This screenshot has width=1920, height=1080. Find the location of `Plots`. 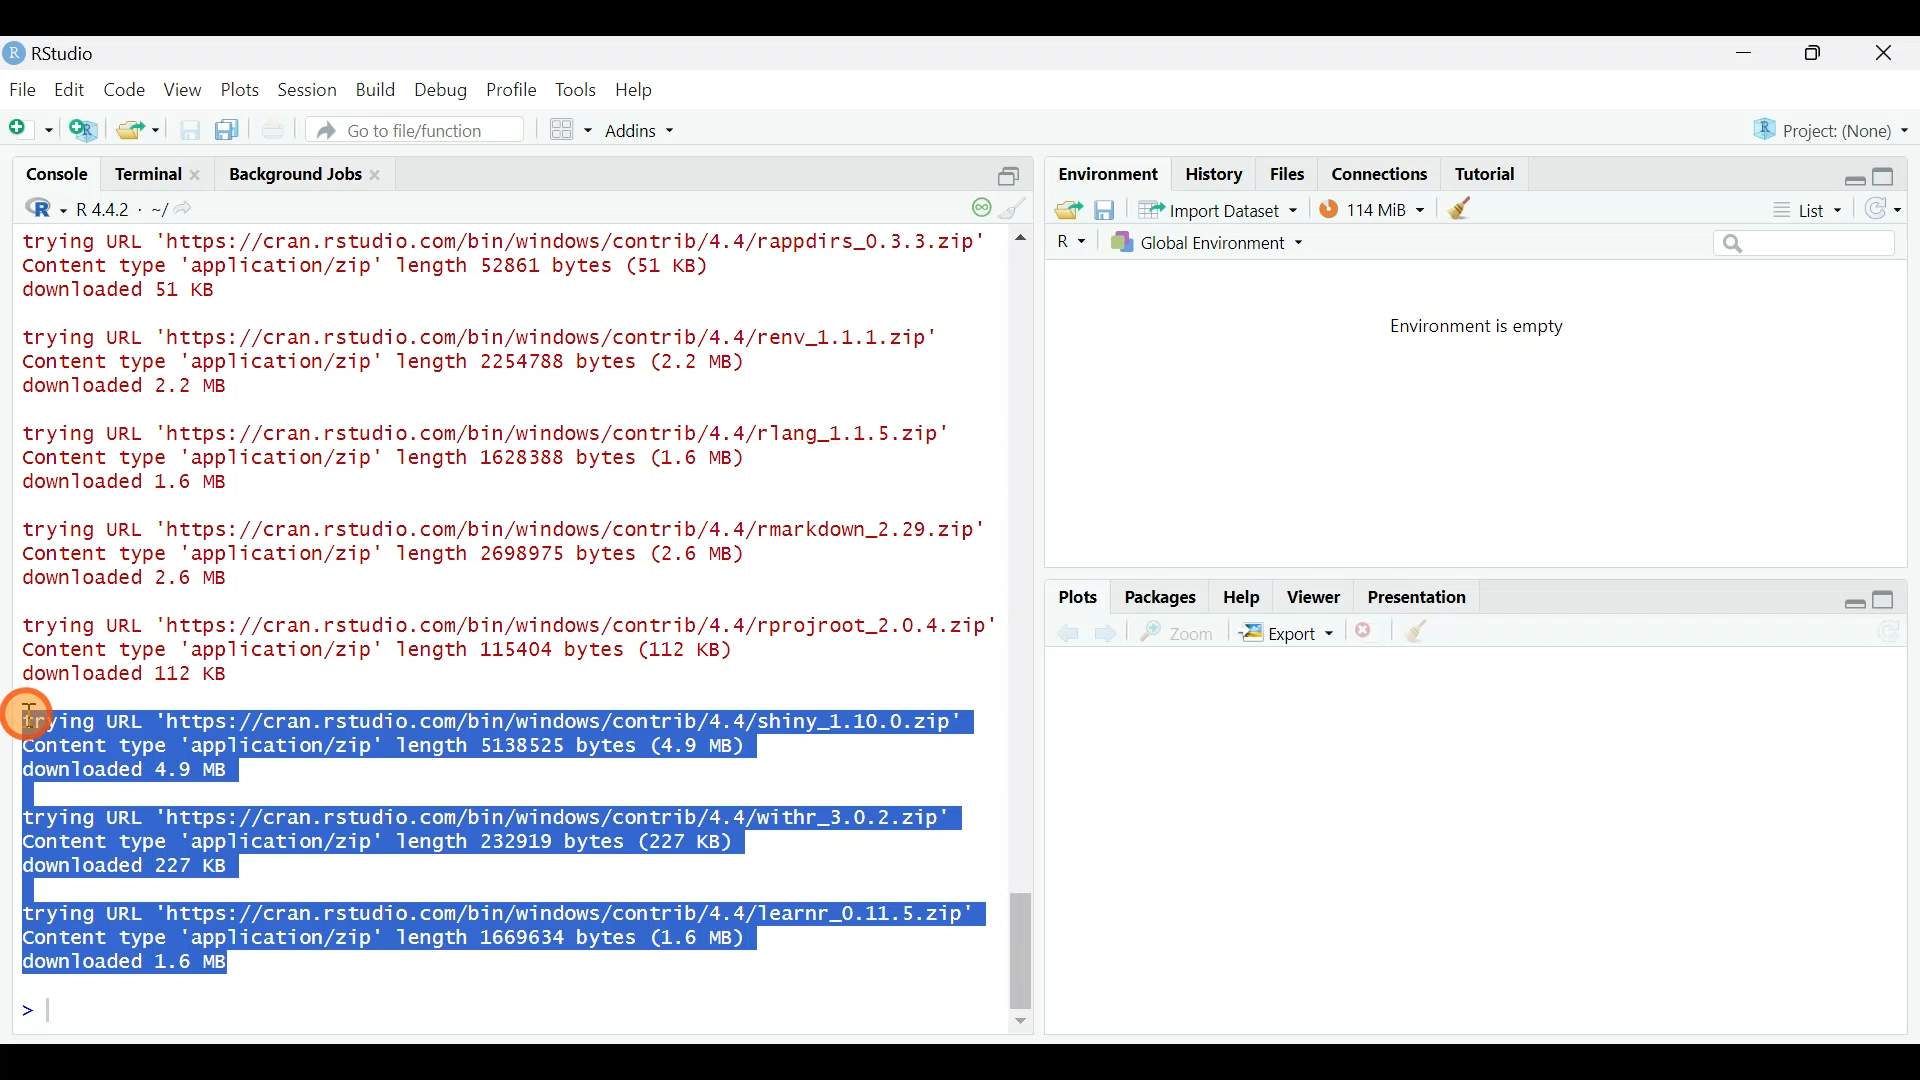

Plots is located at coordinates (1079, 598).